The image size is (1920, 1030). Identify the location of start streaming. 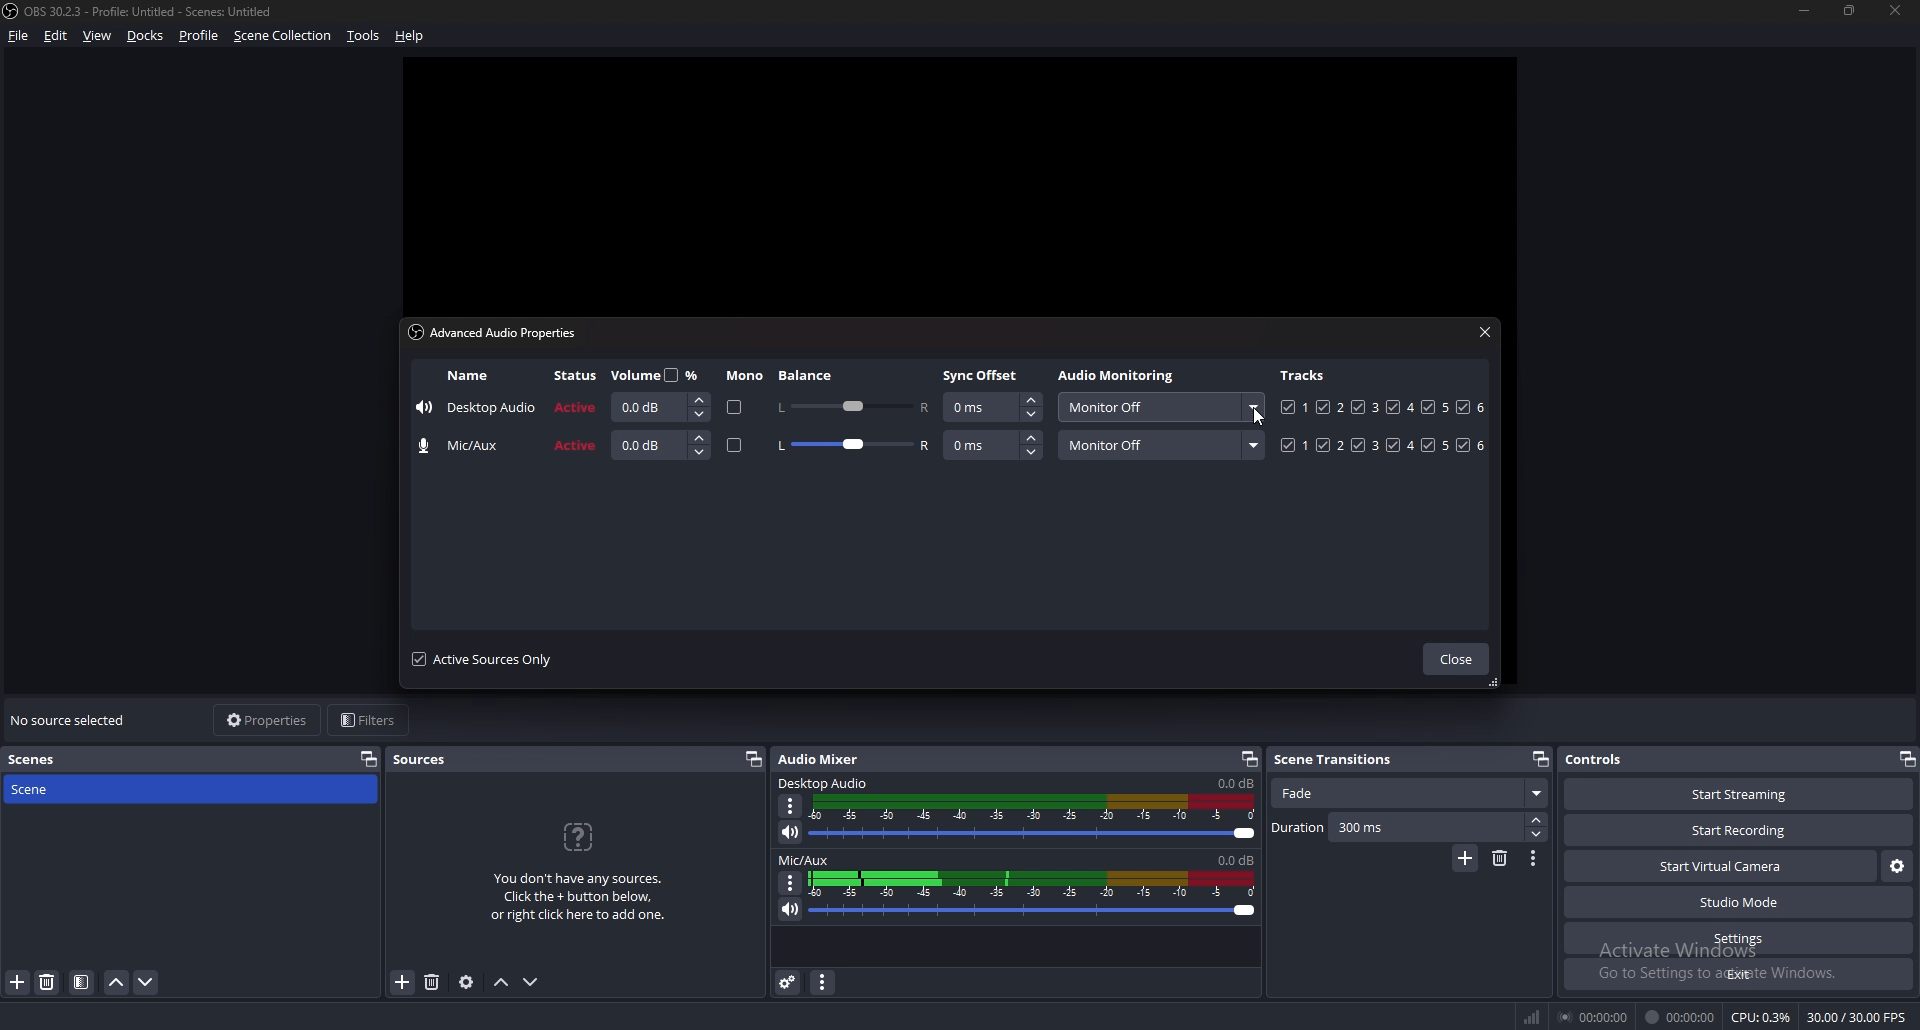
(1727, 795).